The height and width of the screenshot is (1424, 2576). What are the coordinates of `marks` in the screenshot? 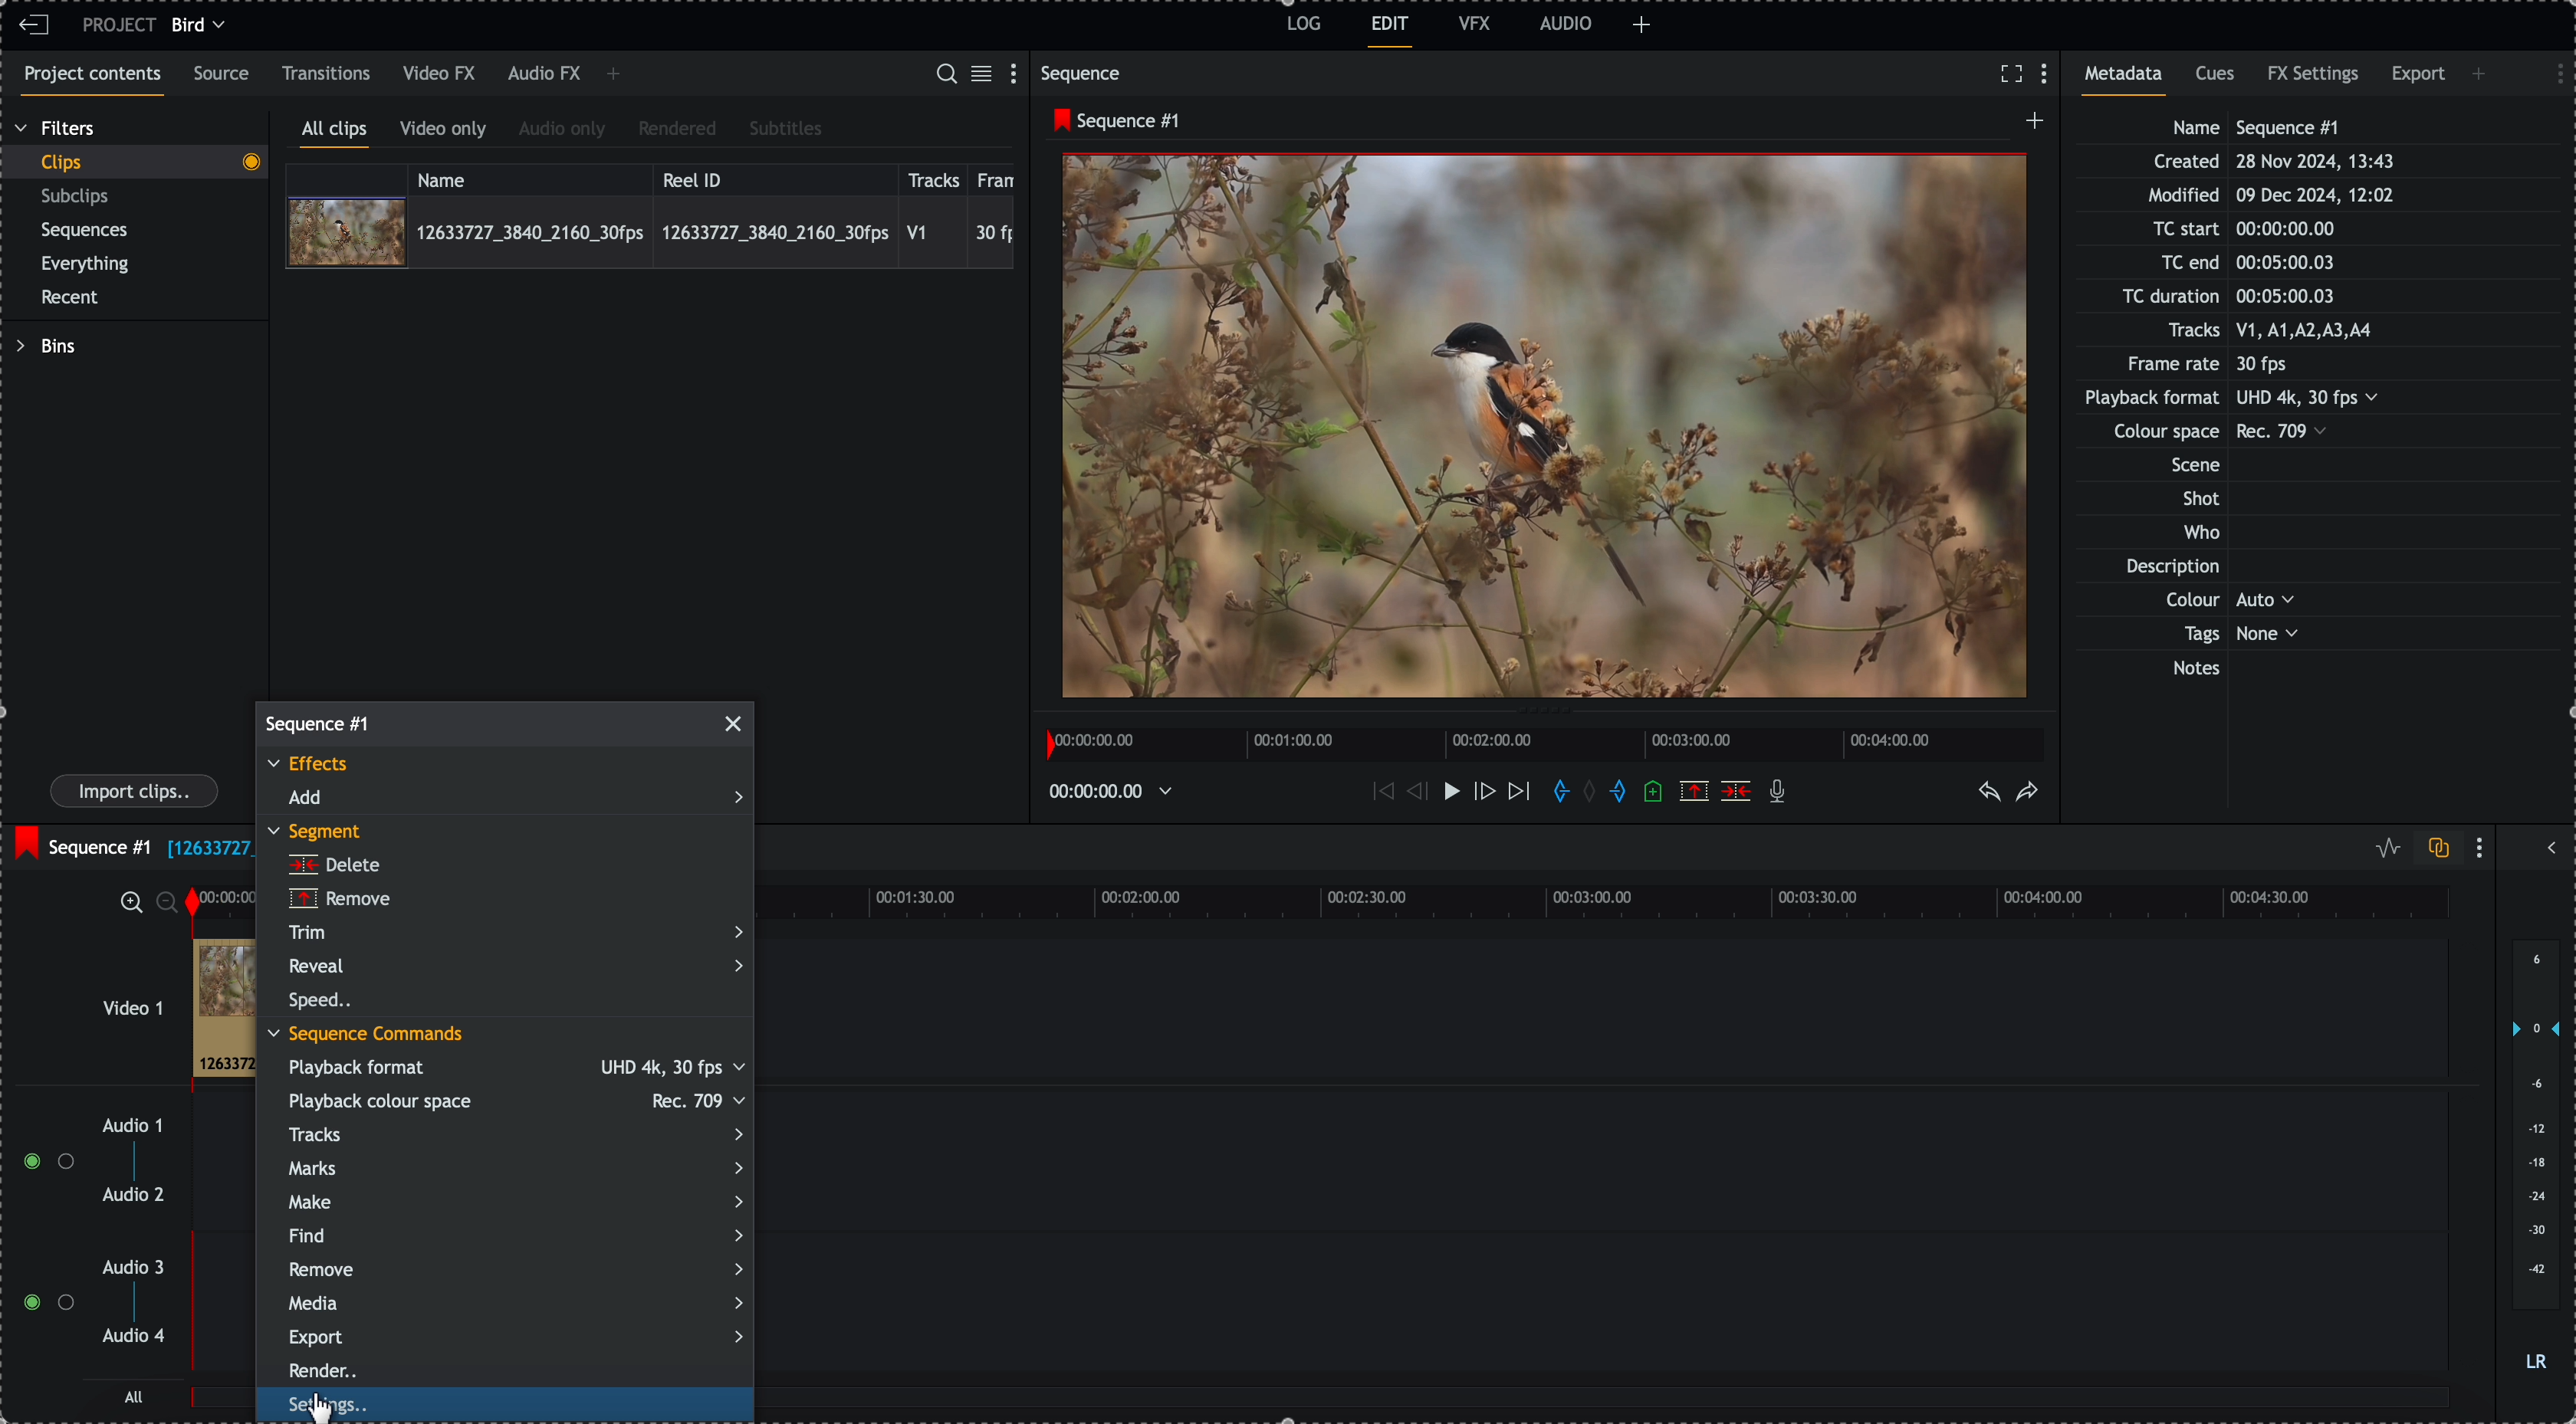 It's located at (513, 1168).